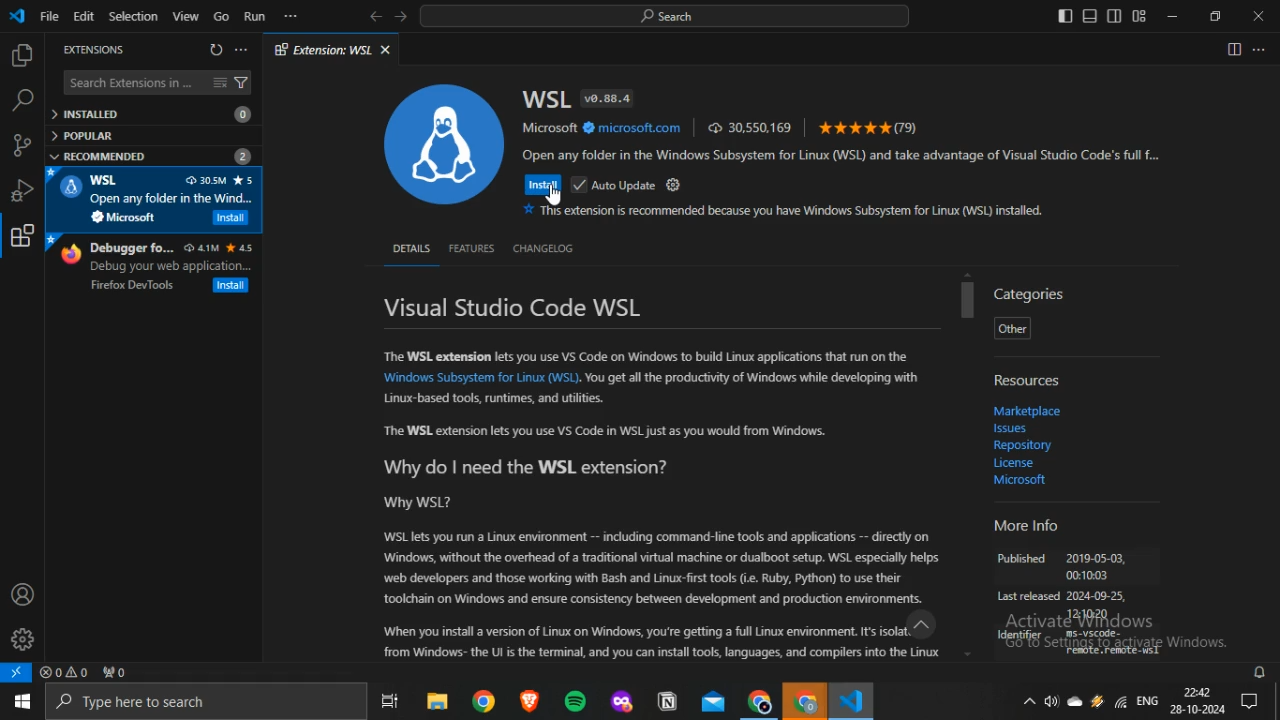  I want to click on Type here to search, so click(205, 702).